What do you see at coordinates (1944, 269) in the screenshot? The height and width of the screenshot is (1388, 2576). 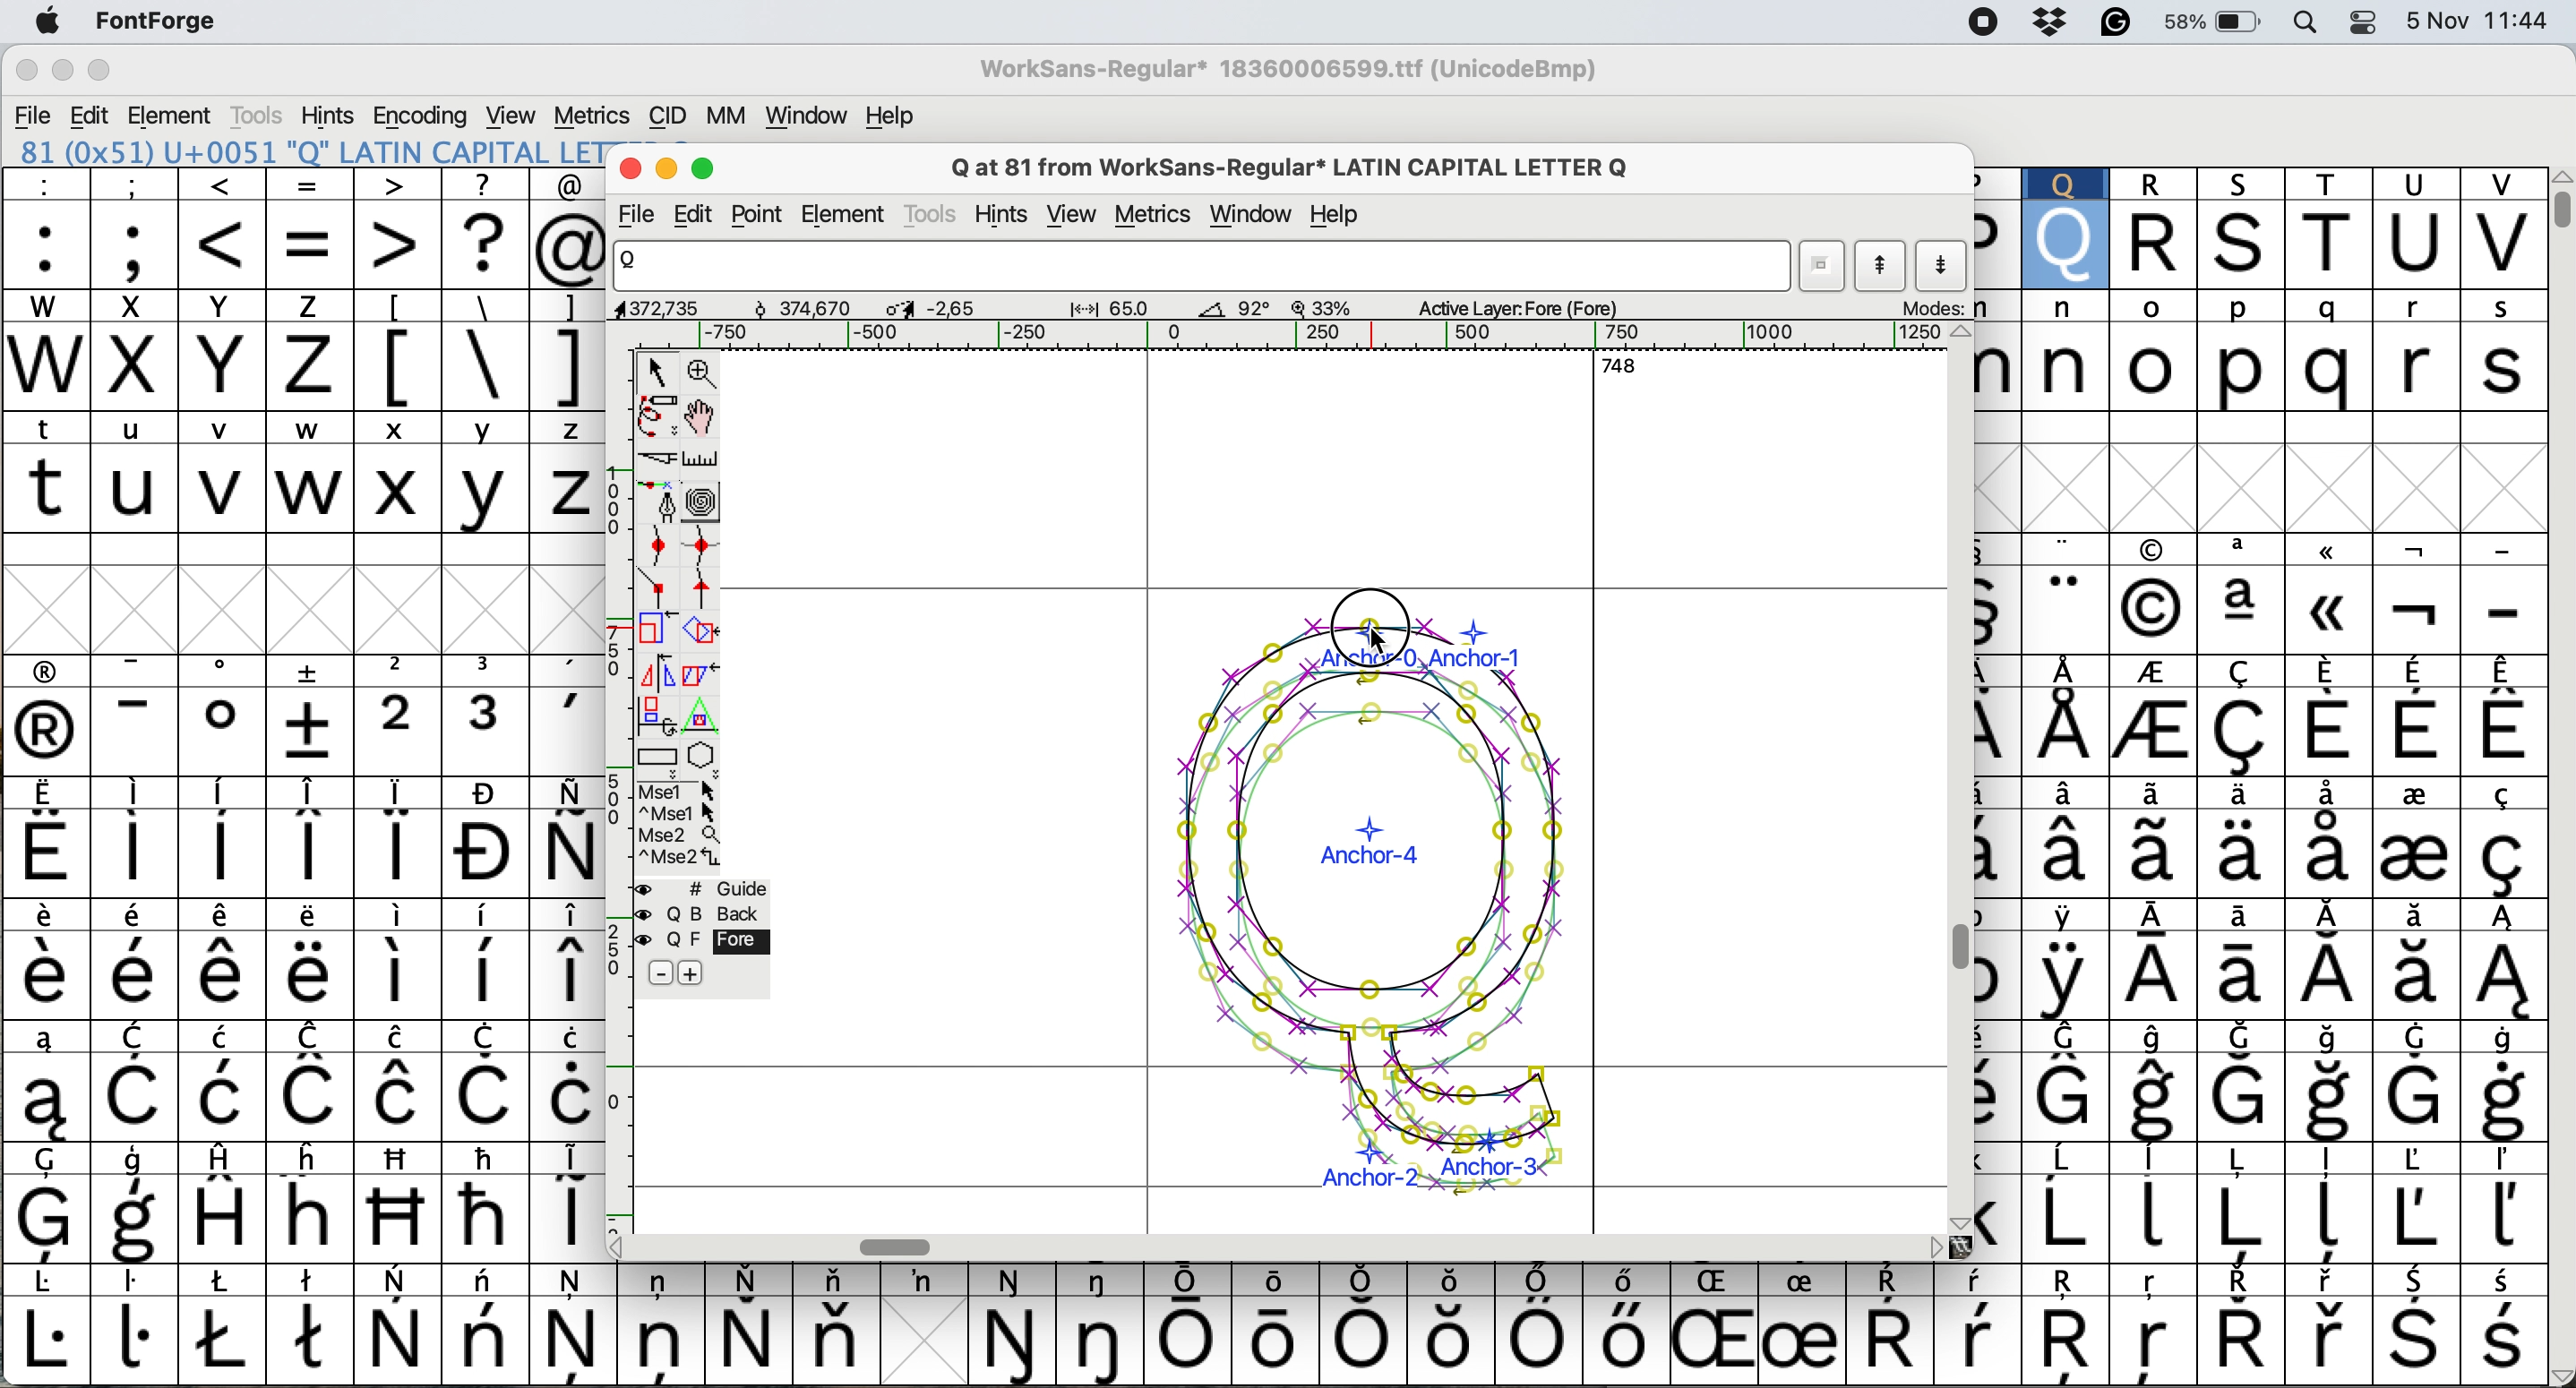 I see `show next letter` at bounding box center [1944, 269].